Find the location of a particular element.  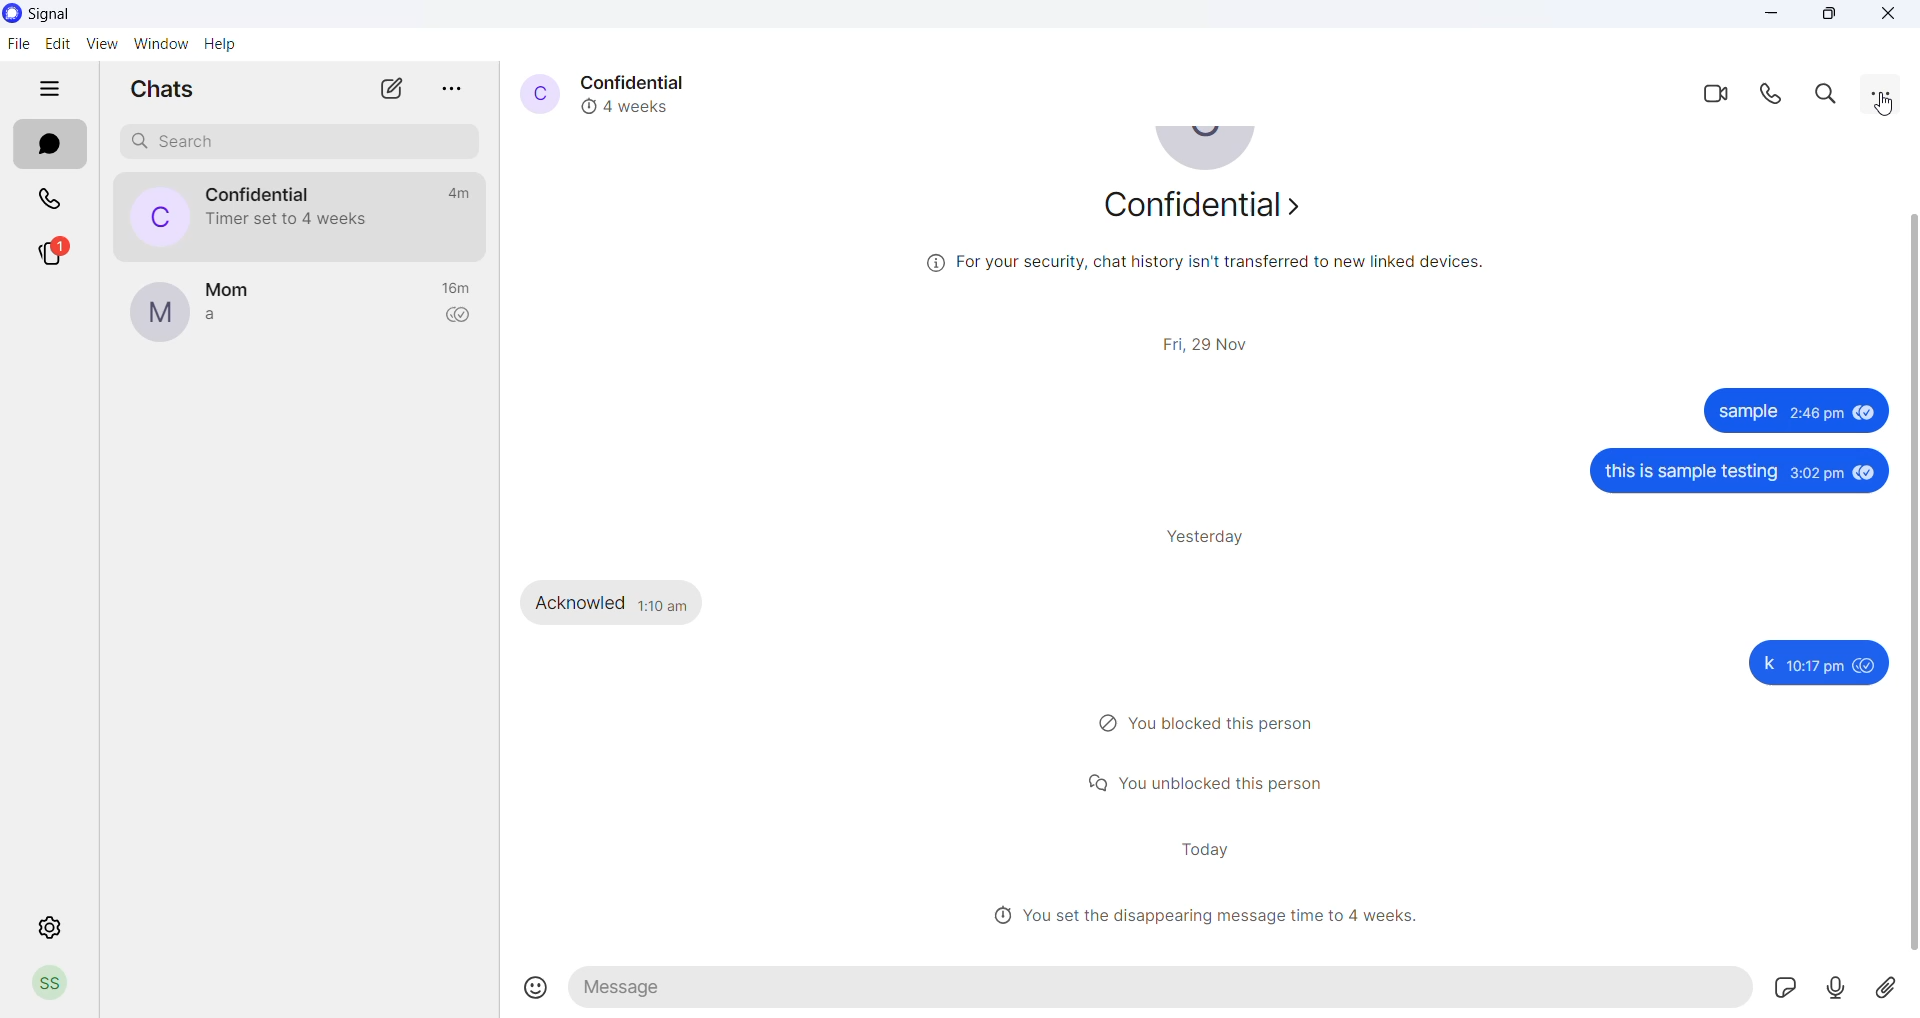

calls is located at coordinates (49, 199).